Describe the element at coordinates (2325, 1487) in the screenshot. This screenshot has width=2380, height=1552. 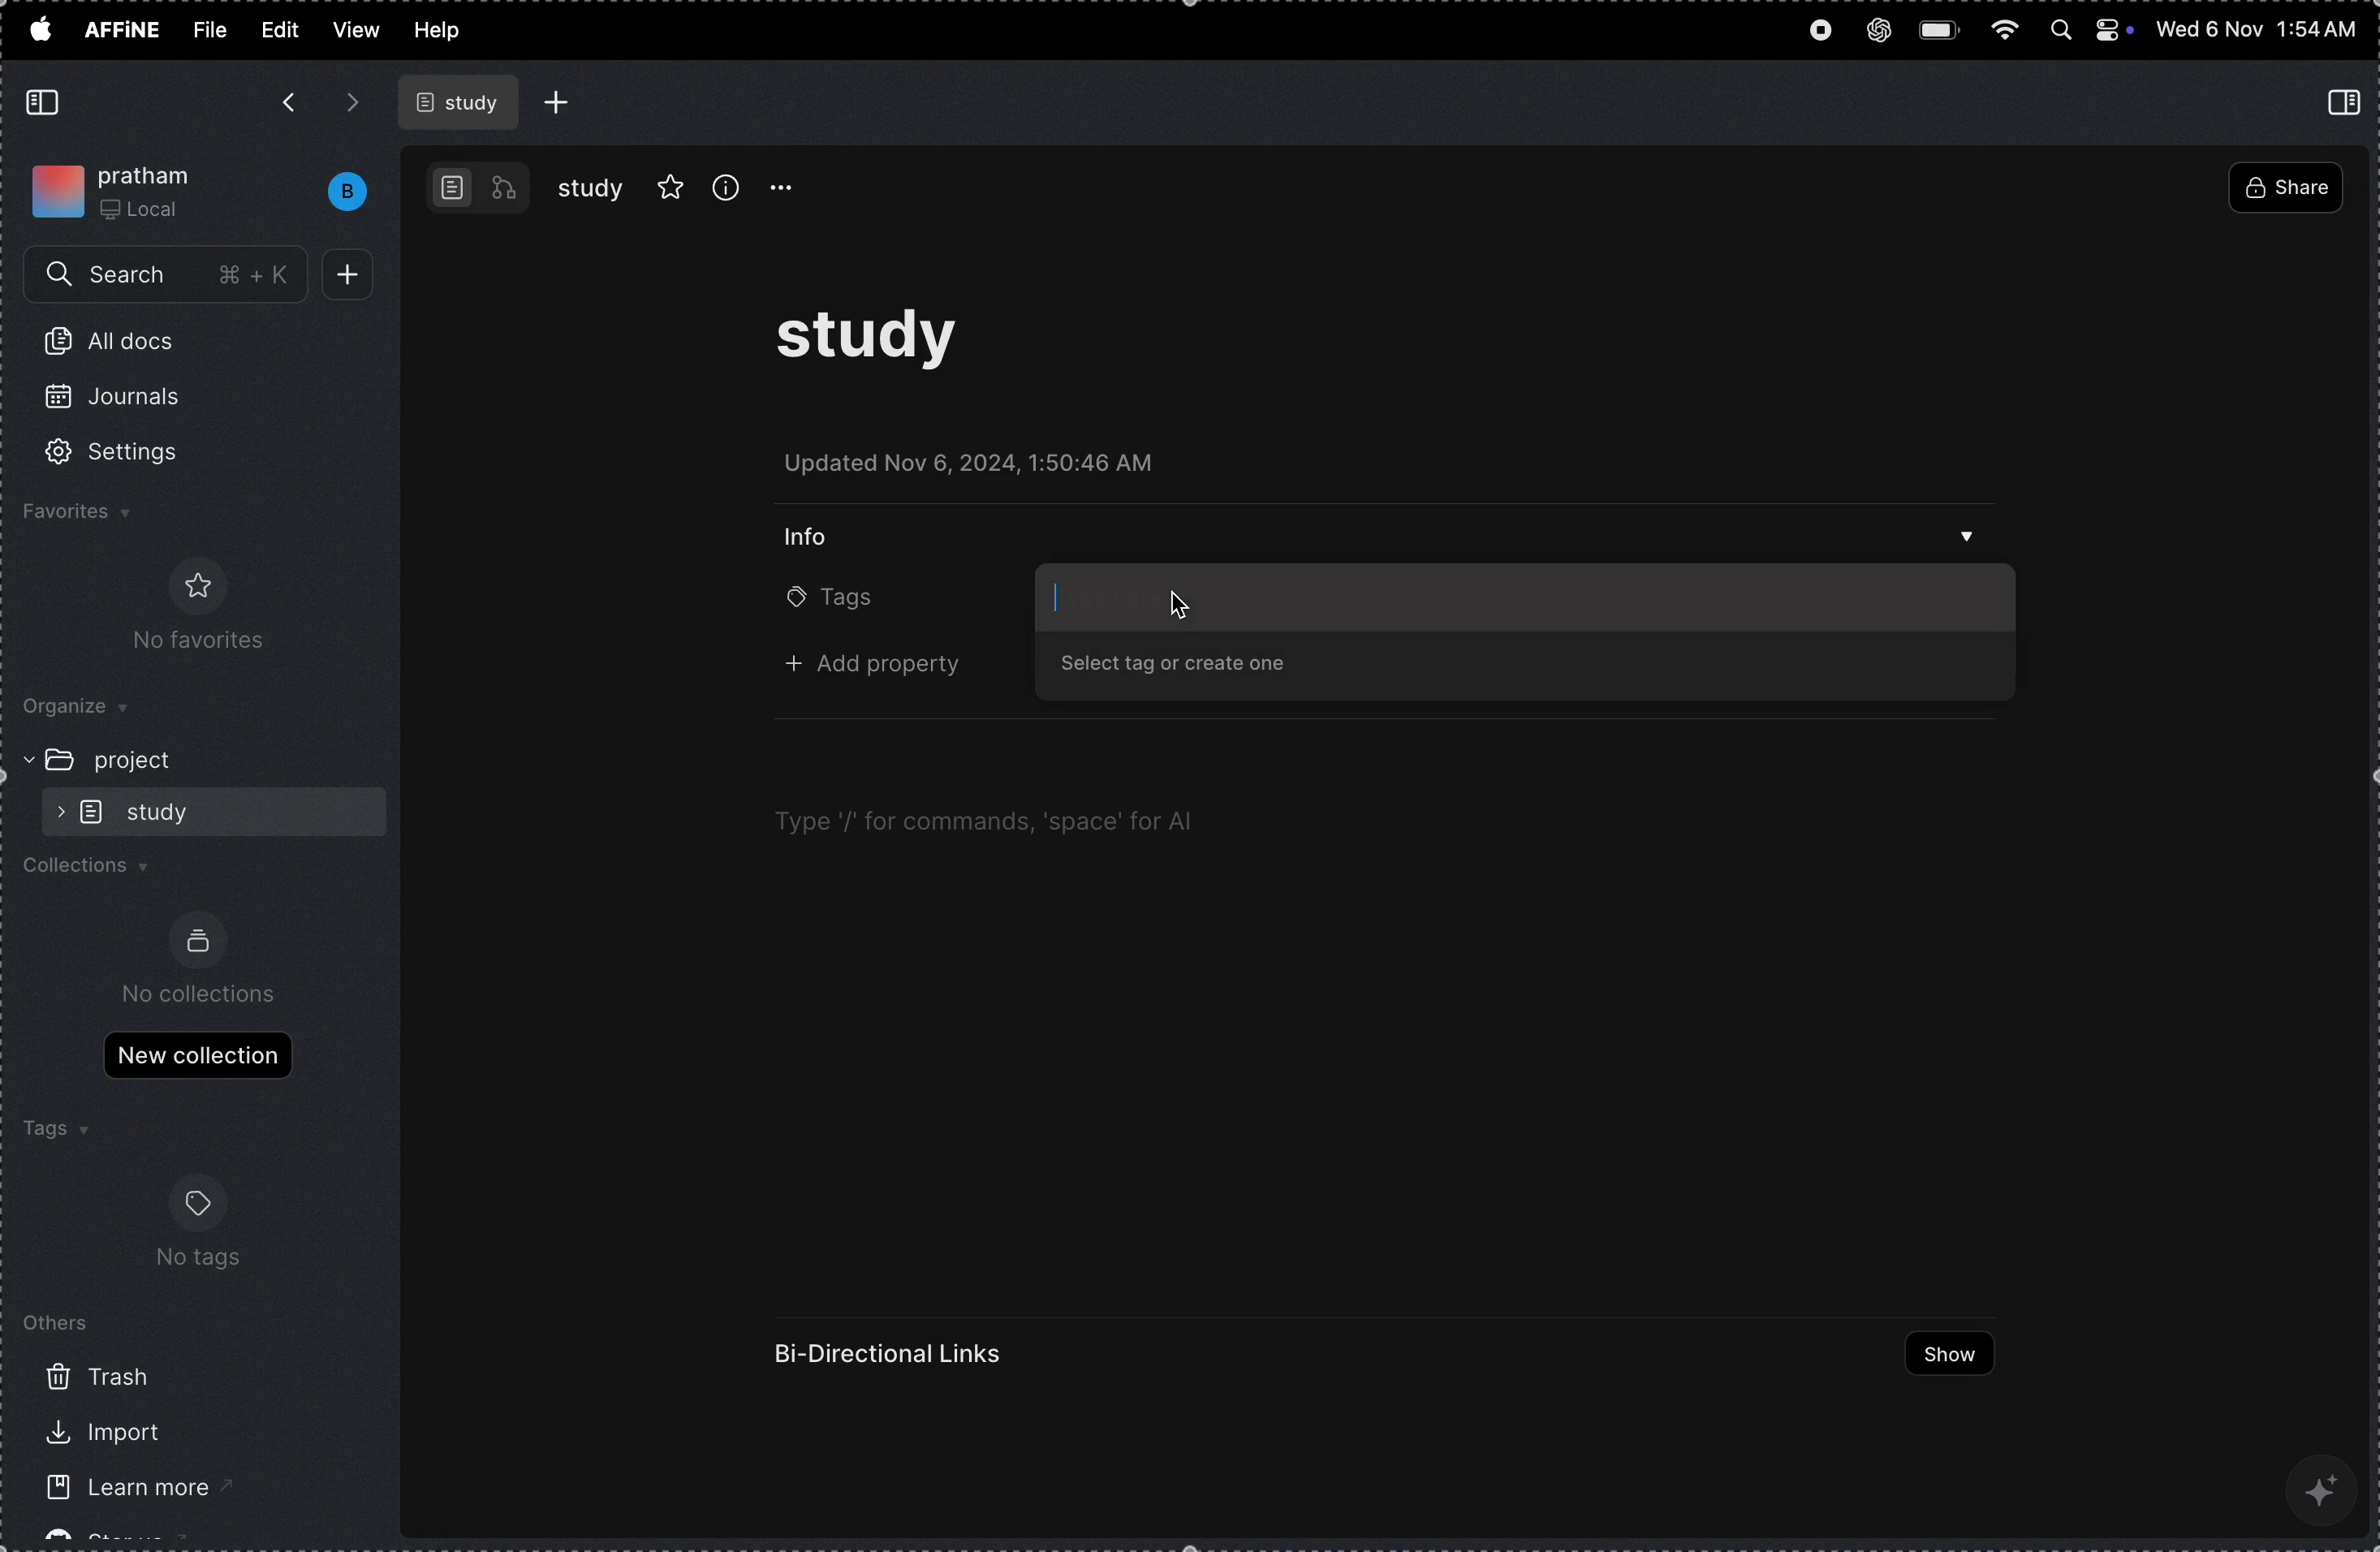
I see `ai` at that location.